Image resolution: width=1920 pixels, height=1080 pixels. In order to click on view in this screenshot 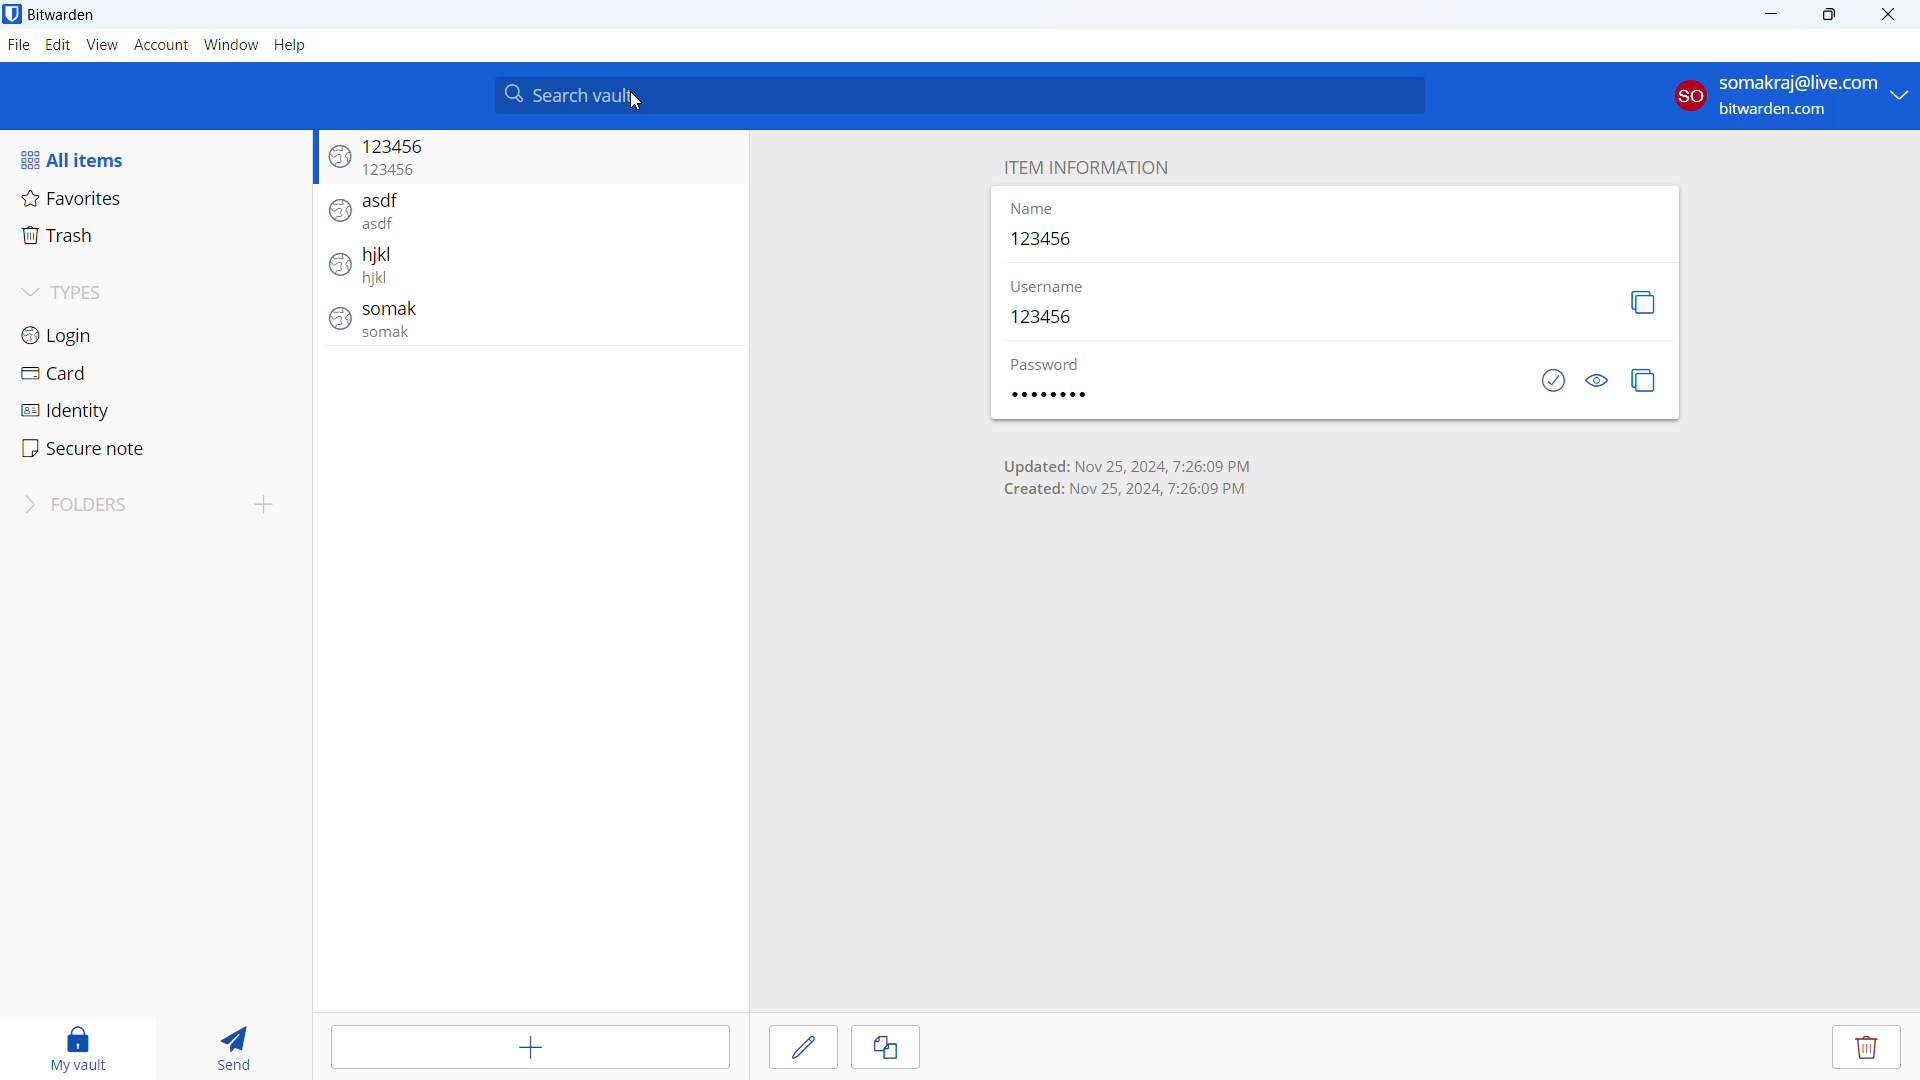, I will do `click(103, 45)`.